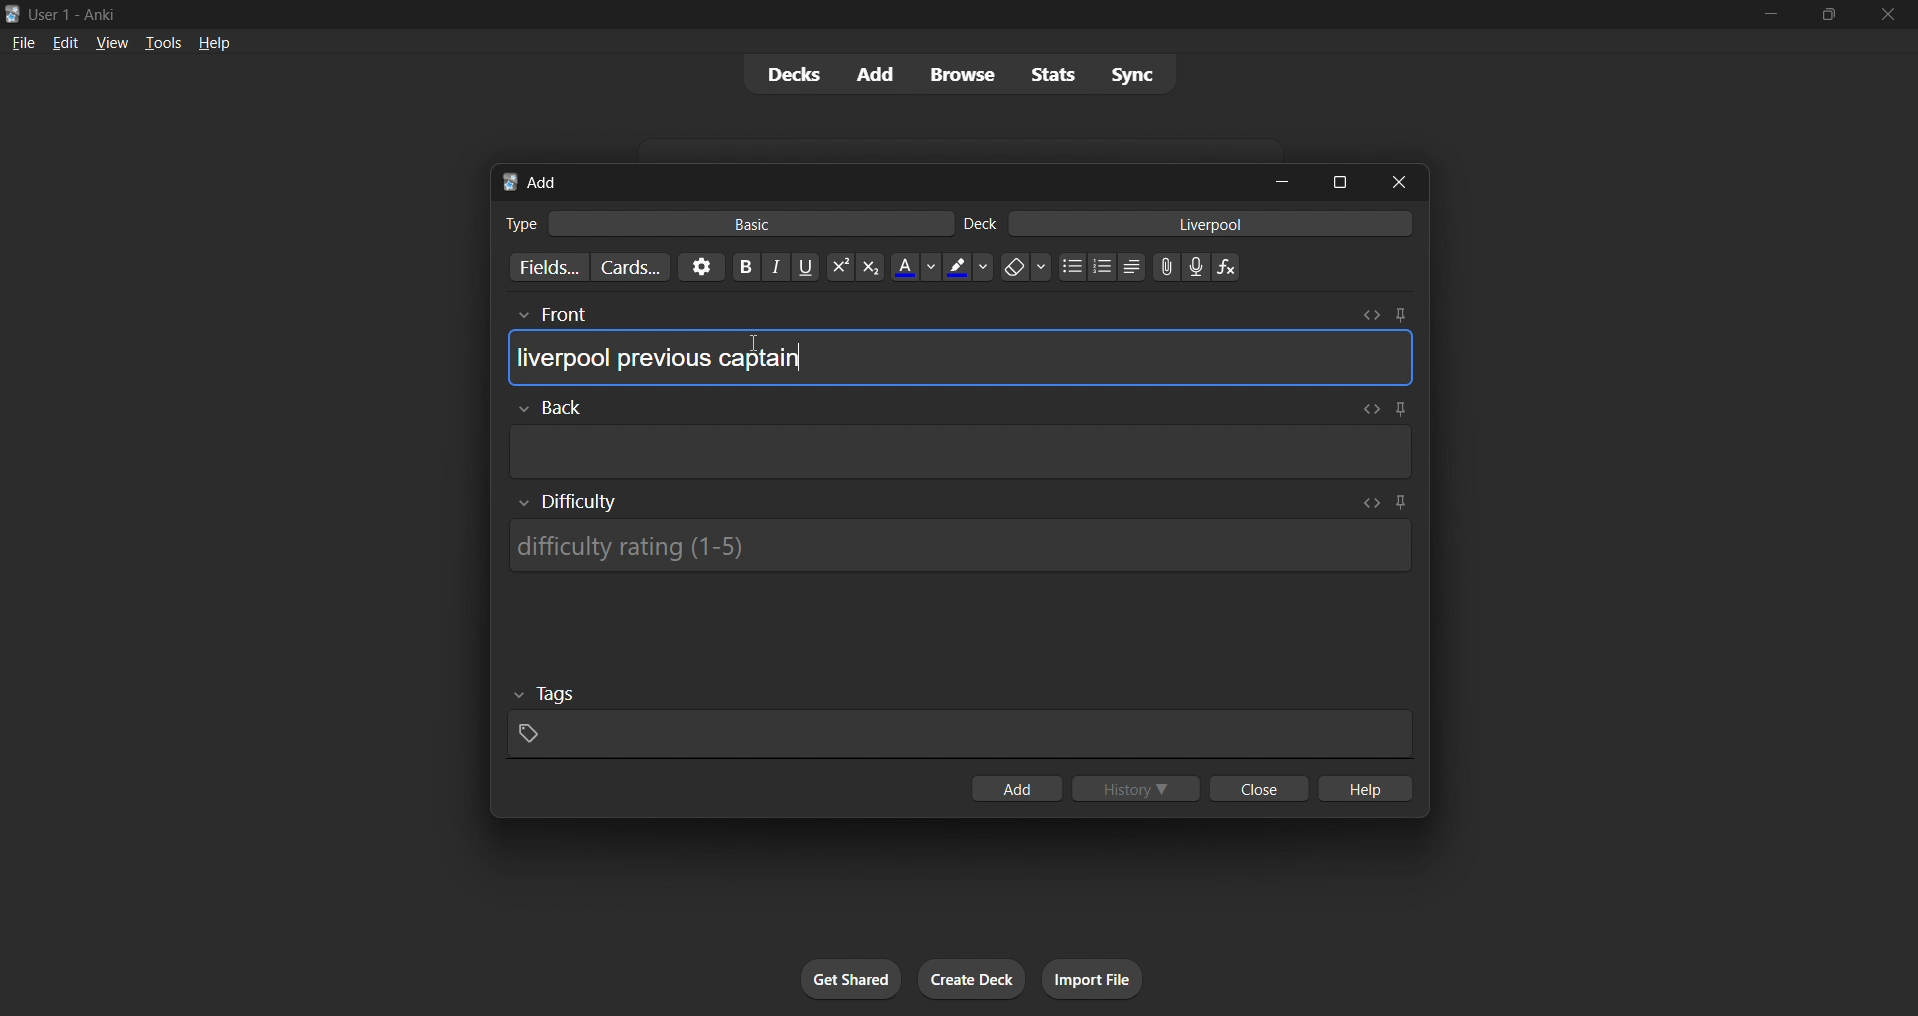  What do you see at coordinates (539, 269) in the screenshot?
I see `customize fields` at bounding box center [539, 269].